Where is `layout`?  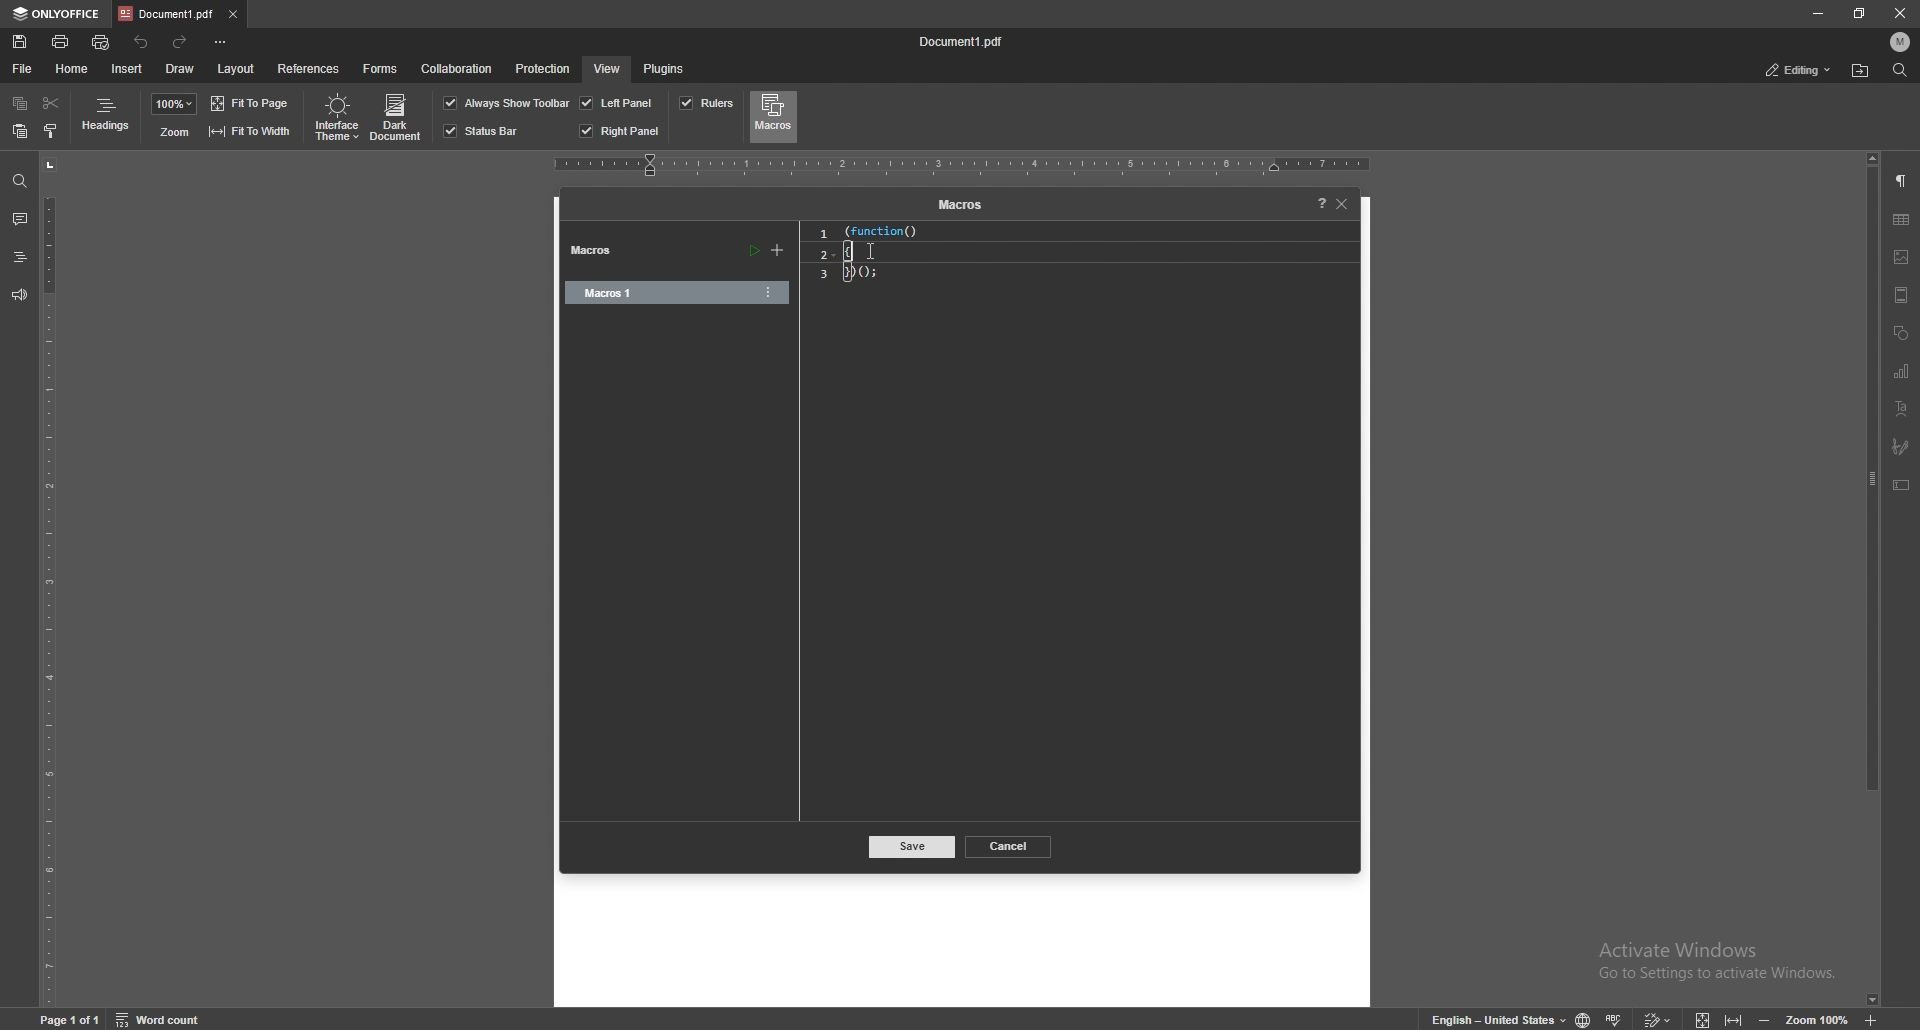
layout is located at coordinates (235, 69).